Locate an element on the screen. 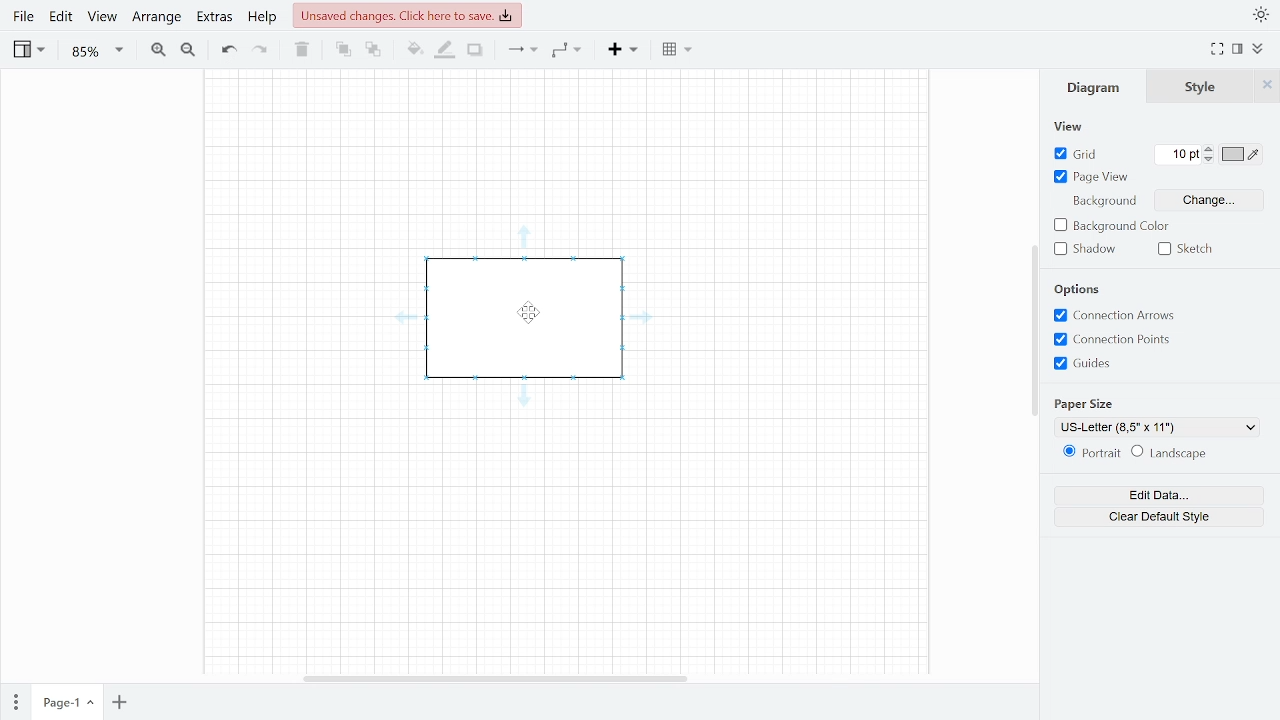  Zoom out is located at coordinates (186, 50).